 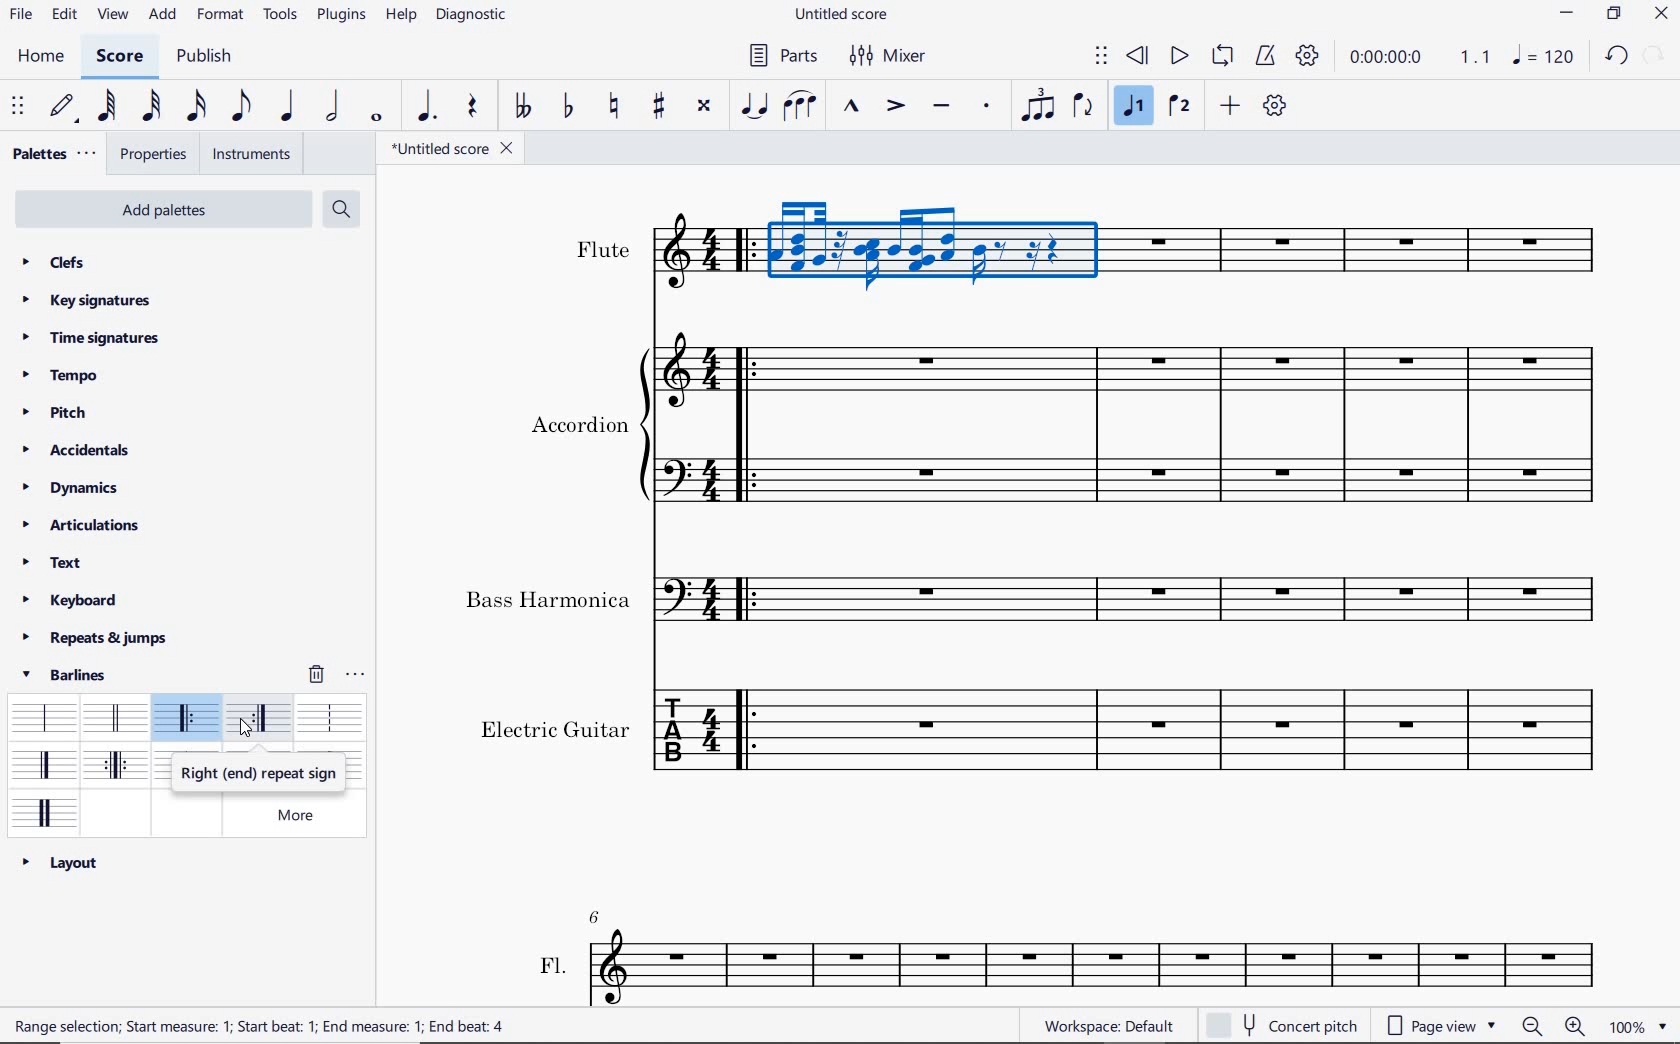 I want to click on MINIMIZE, so click(x=1567, y=12).